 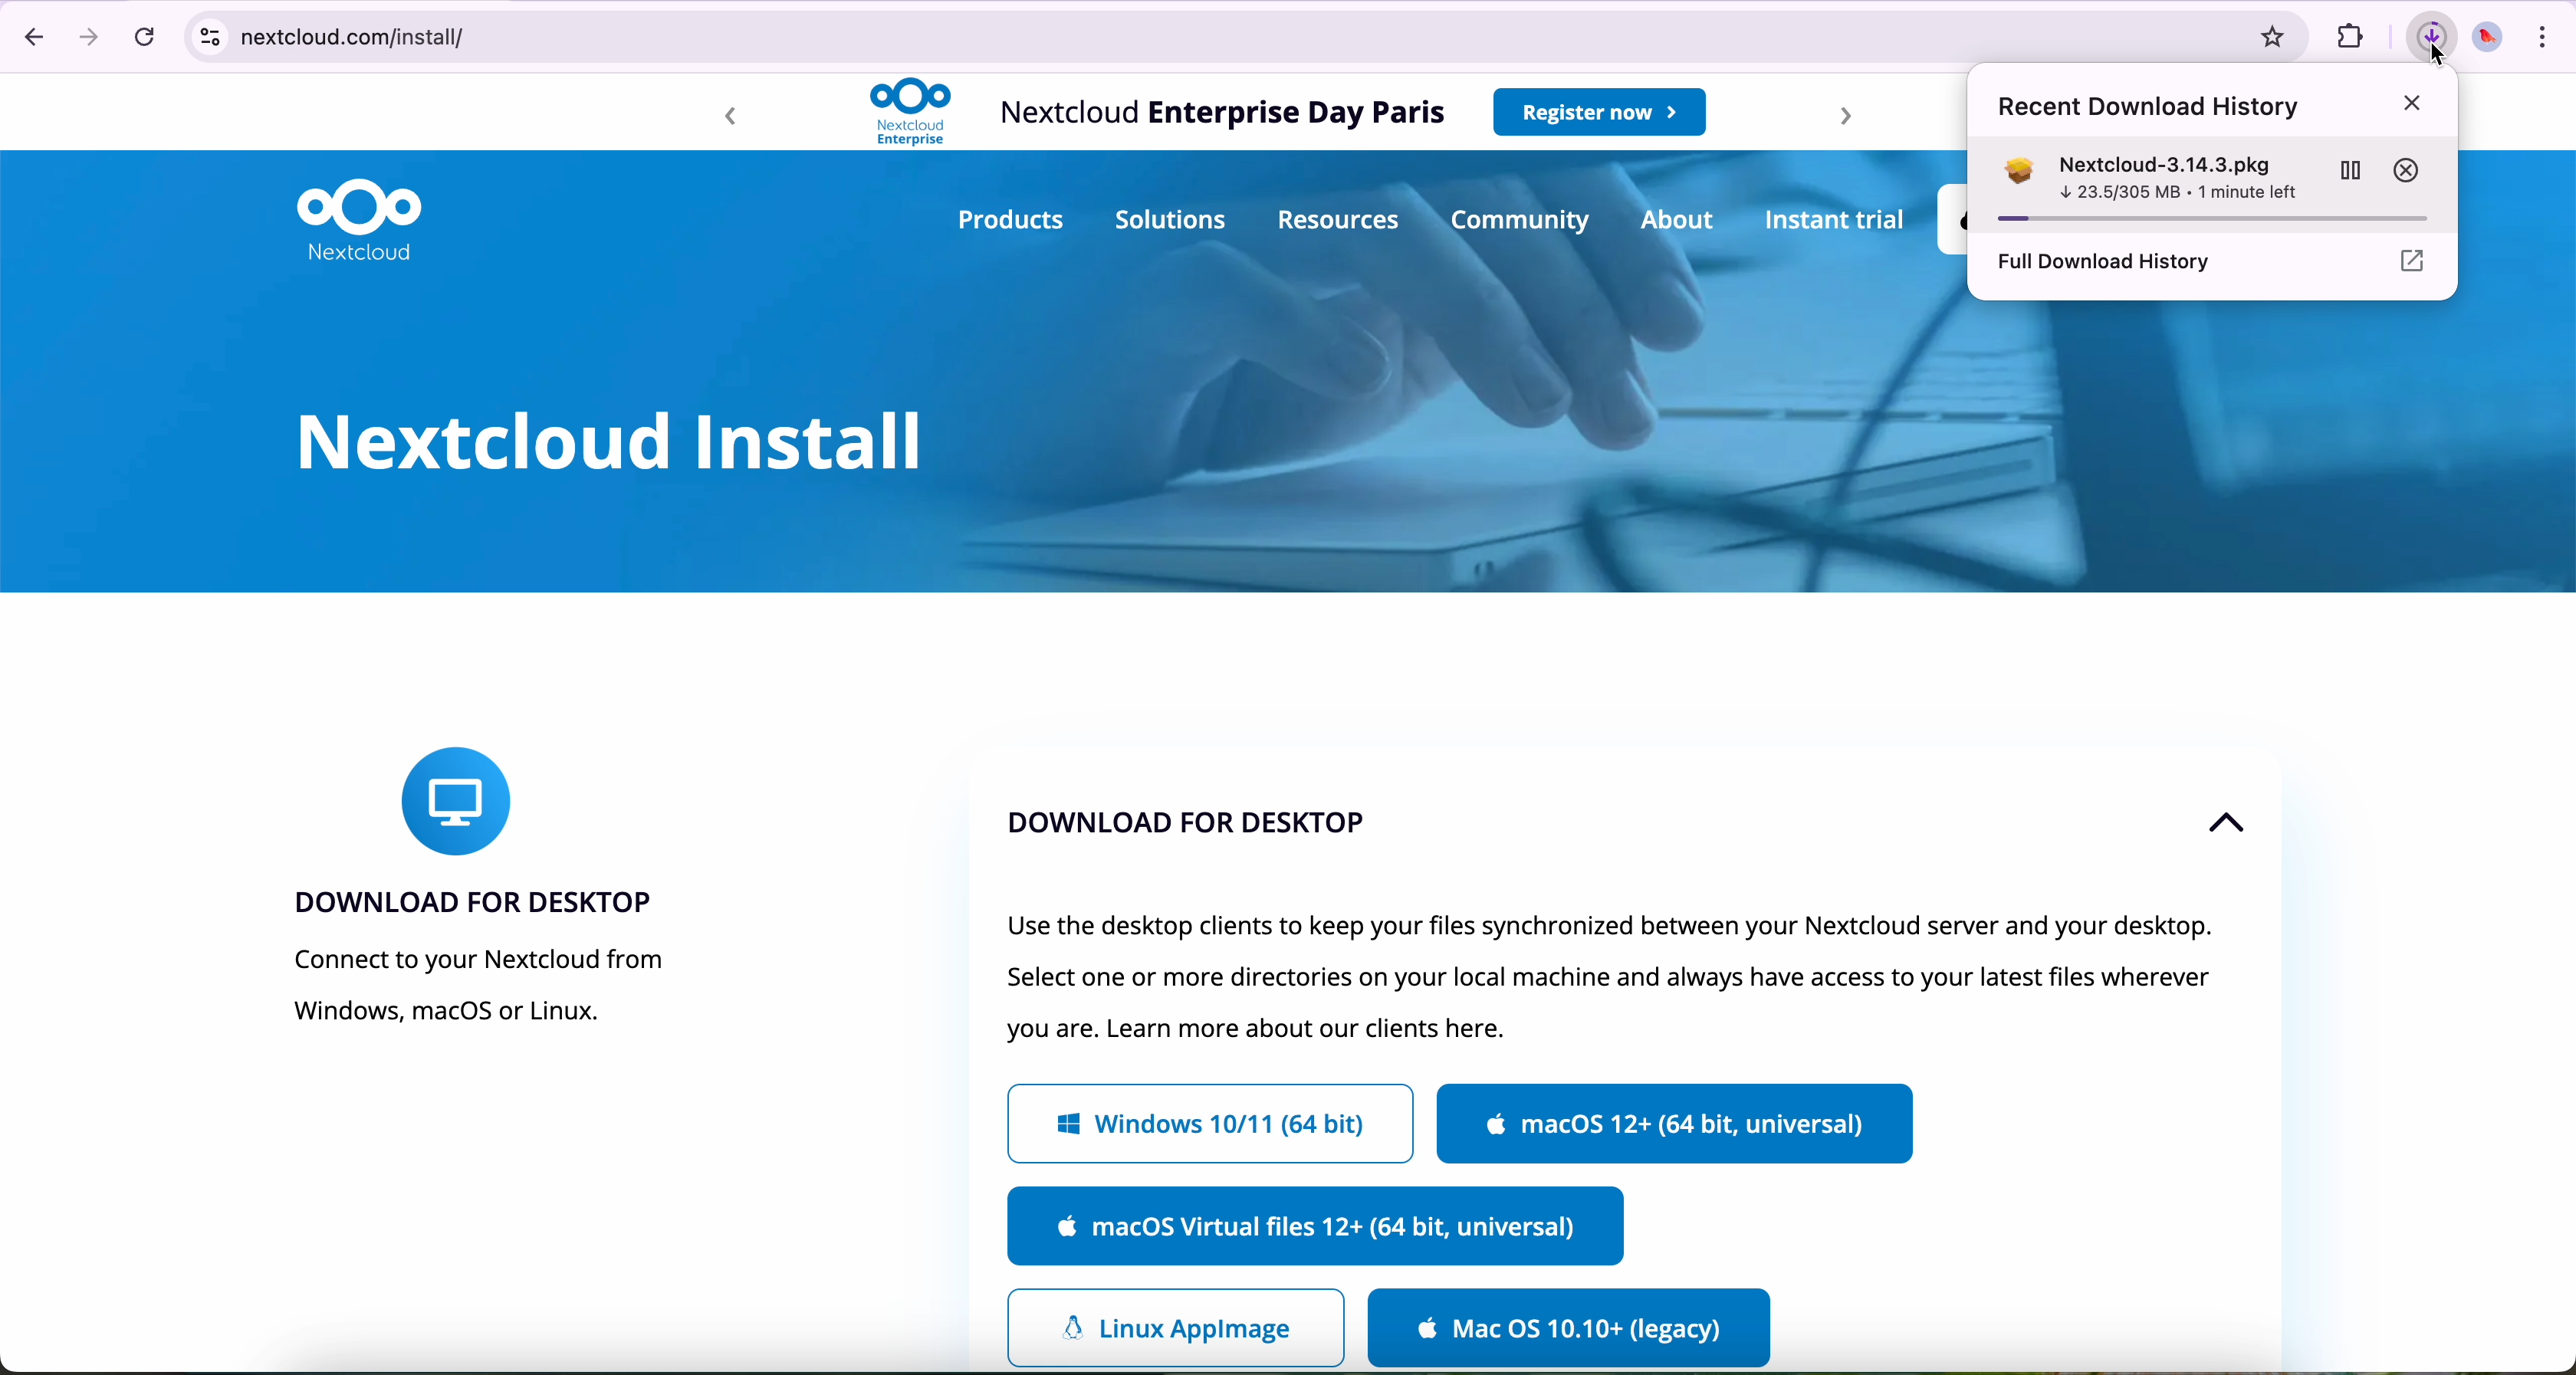 What do you see at coordinates (1761, 452) in the screenshot?
I see `image of background` at bounding box center [1761, 452].